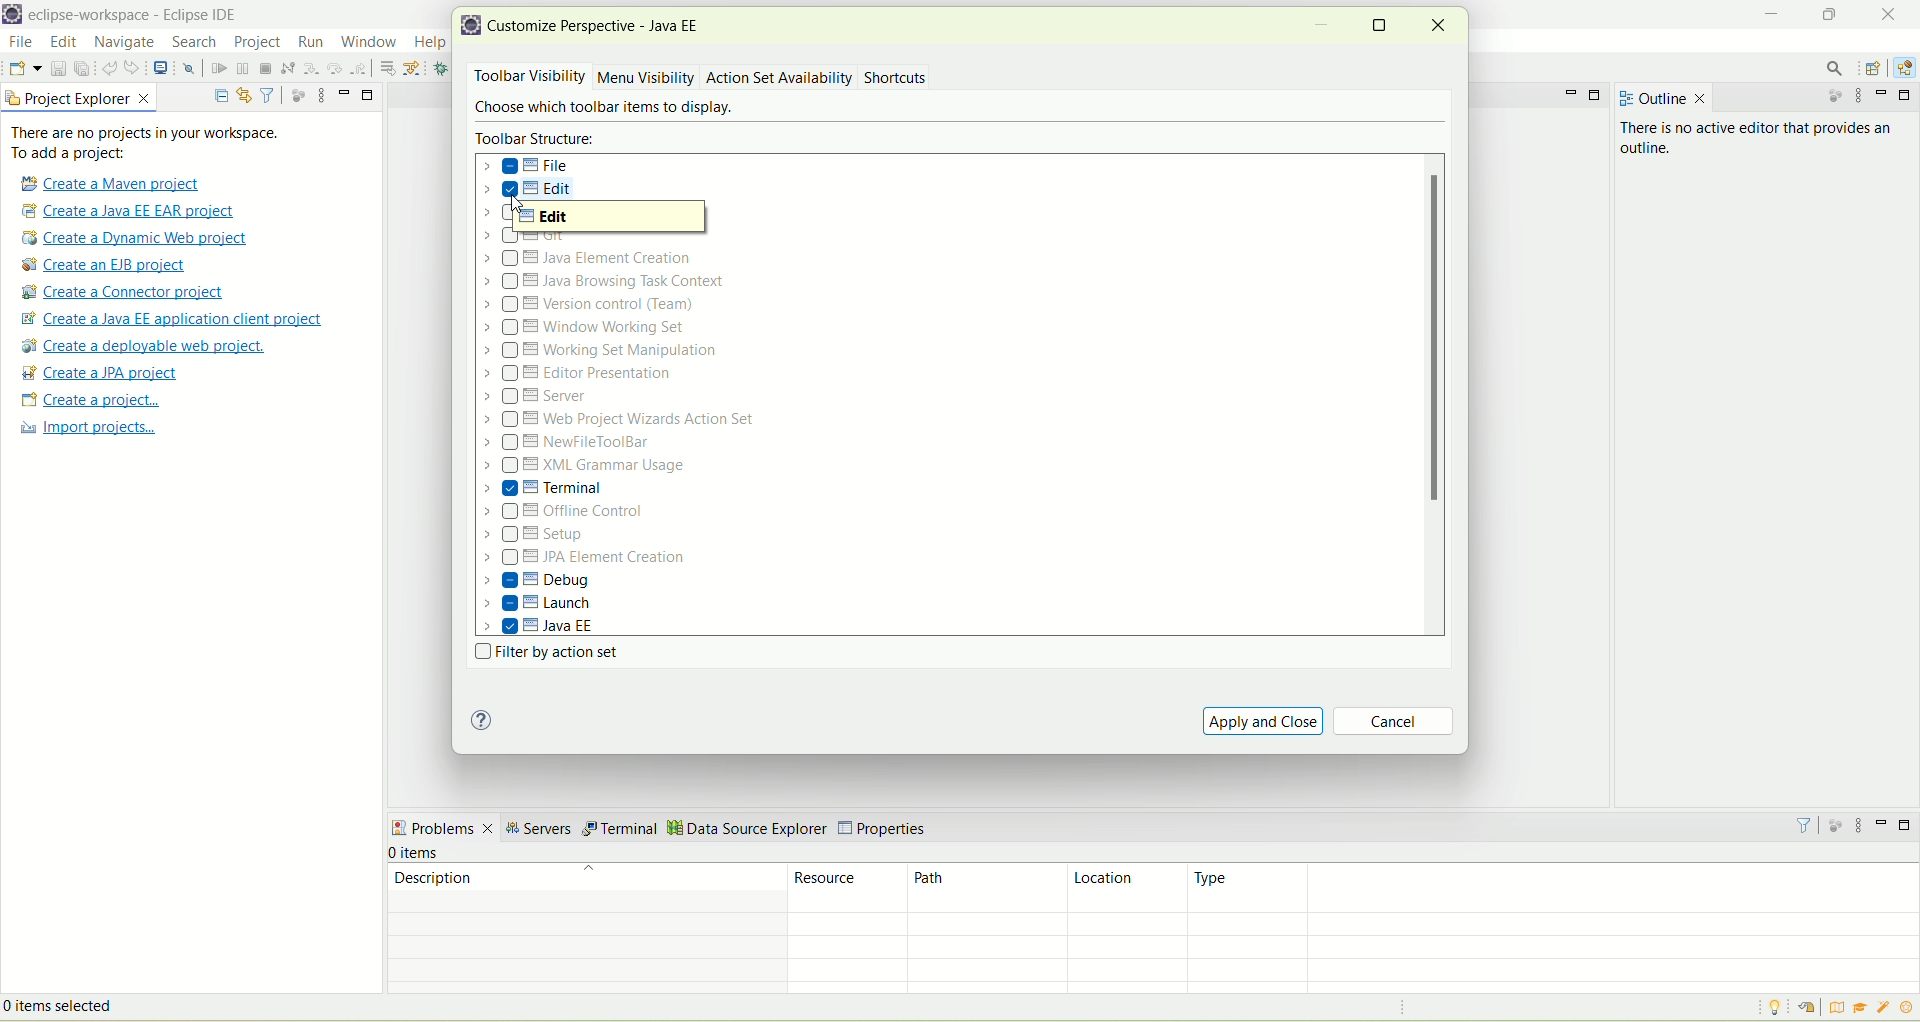  Describe the element at coordinates (218, 71) in the screenshot. I see `resume` at that location.